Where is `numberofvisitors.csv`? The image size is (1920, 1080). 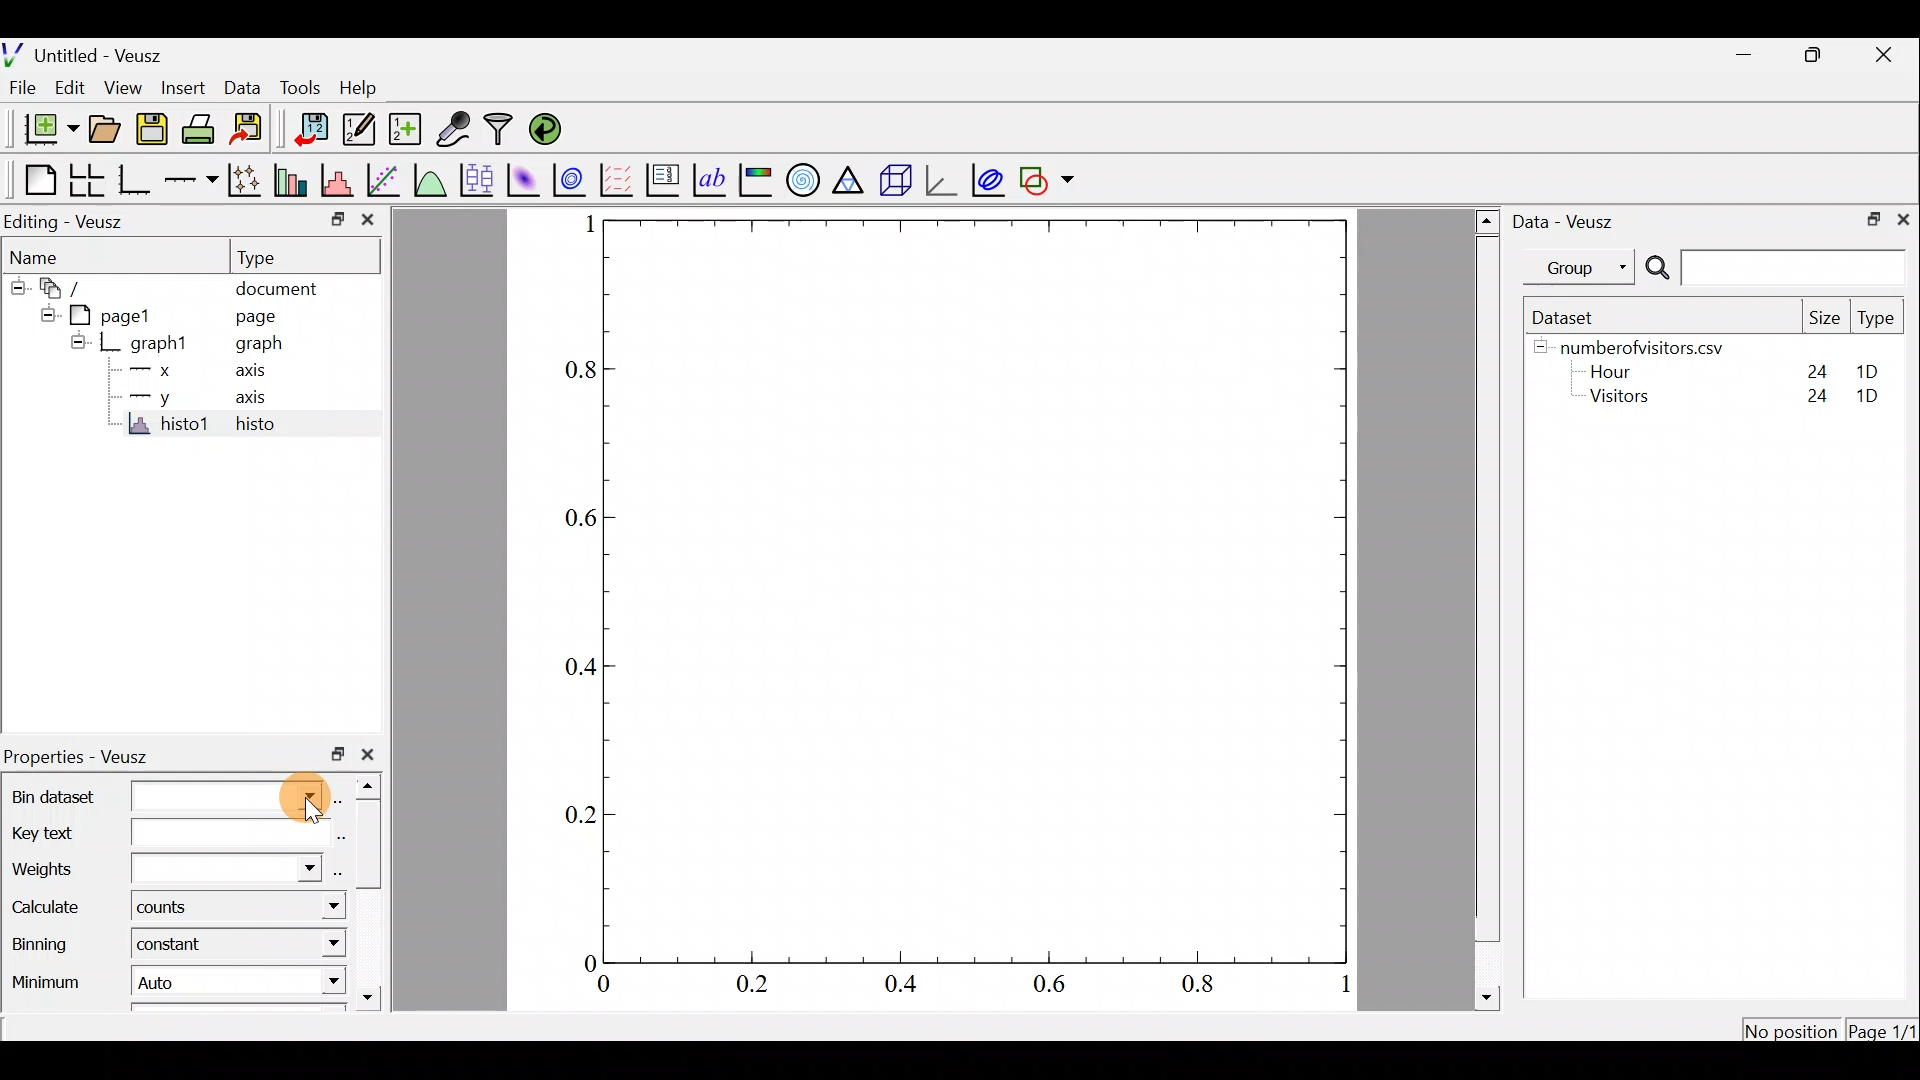
numberofvisitors.csv is located at coordinates (1654, 344).